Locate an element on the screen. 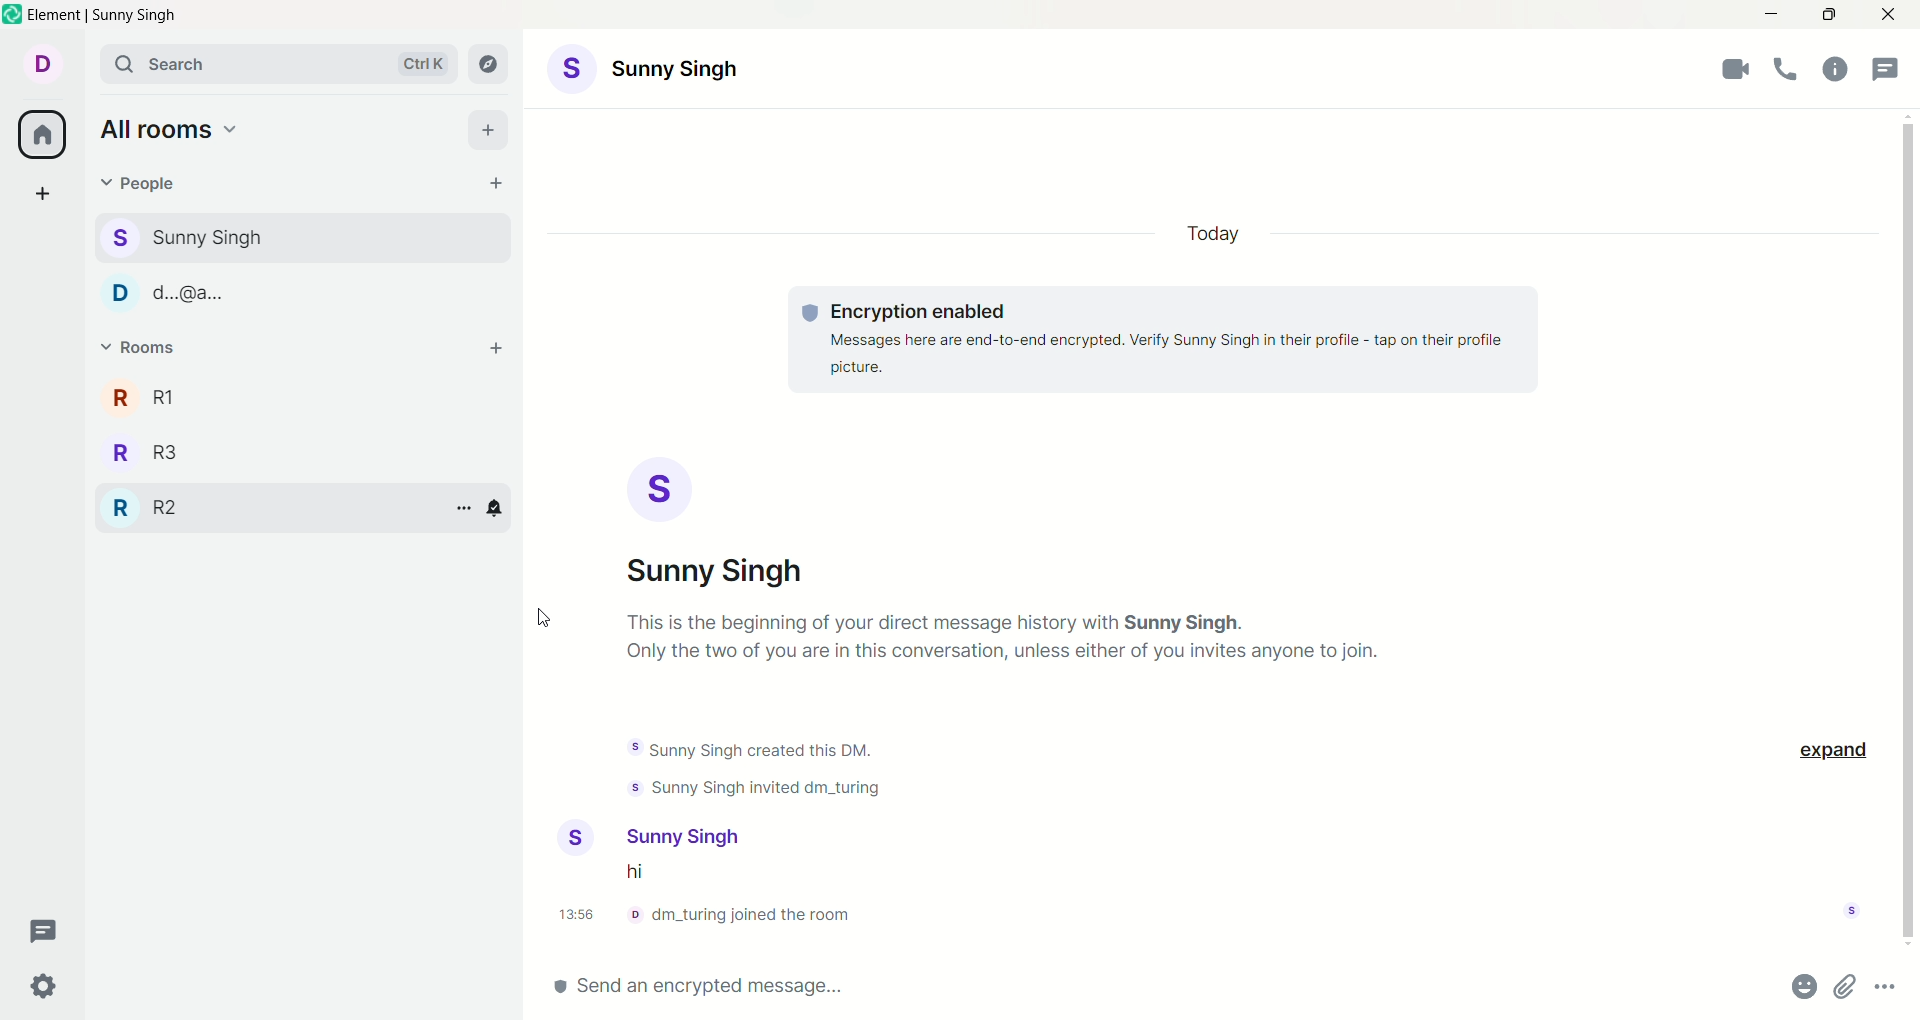  threads is located at coordinates (1890, 63).